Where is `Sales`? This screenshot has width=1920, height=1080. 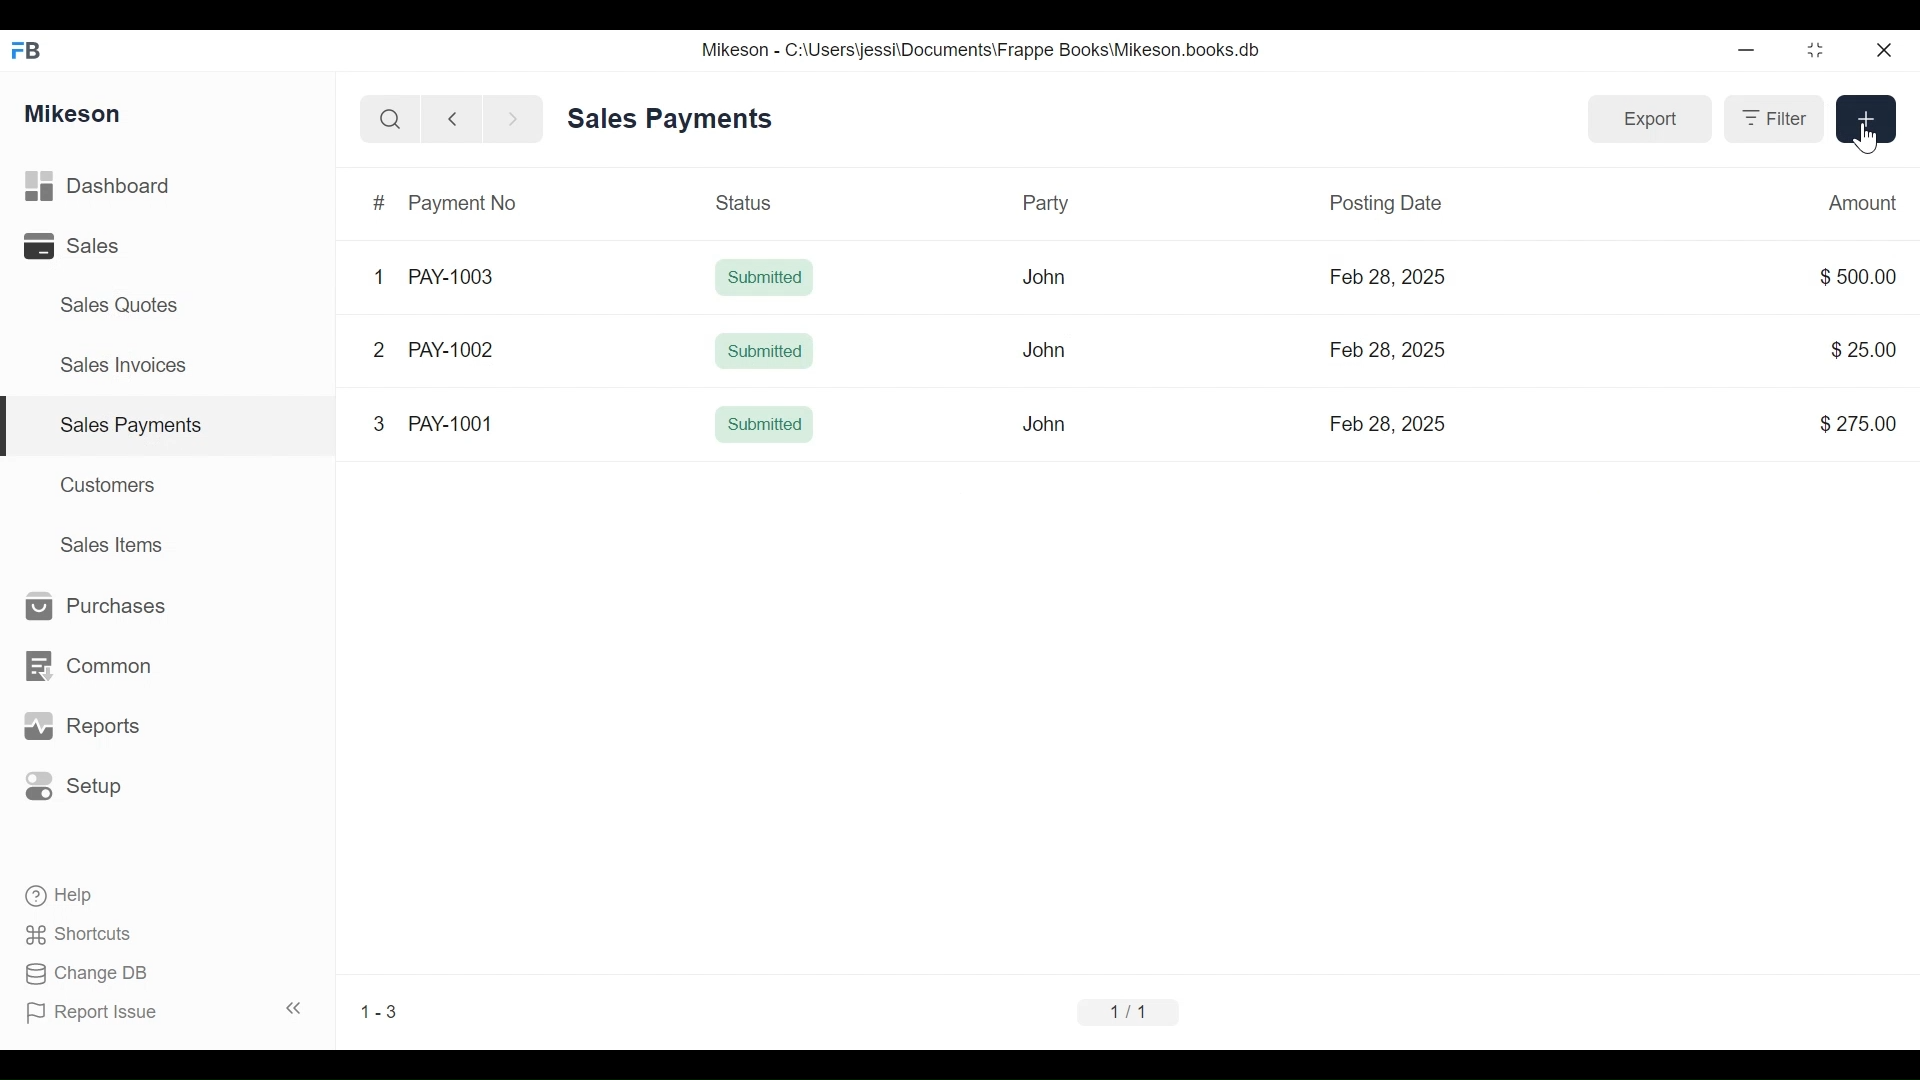
Sales is located at coordinates (70, 248).